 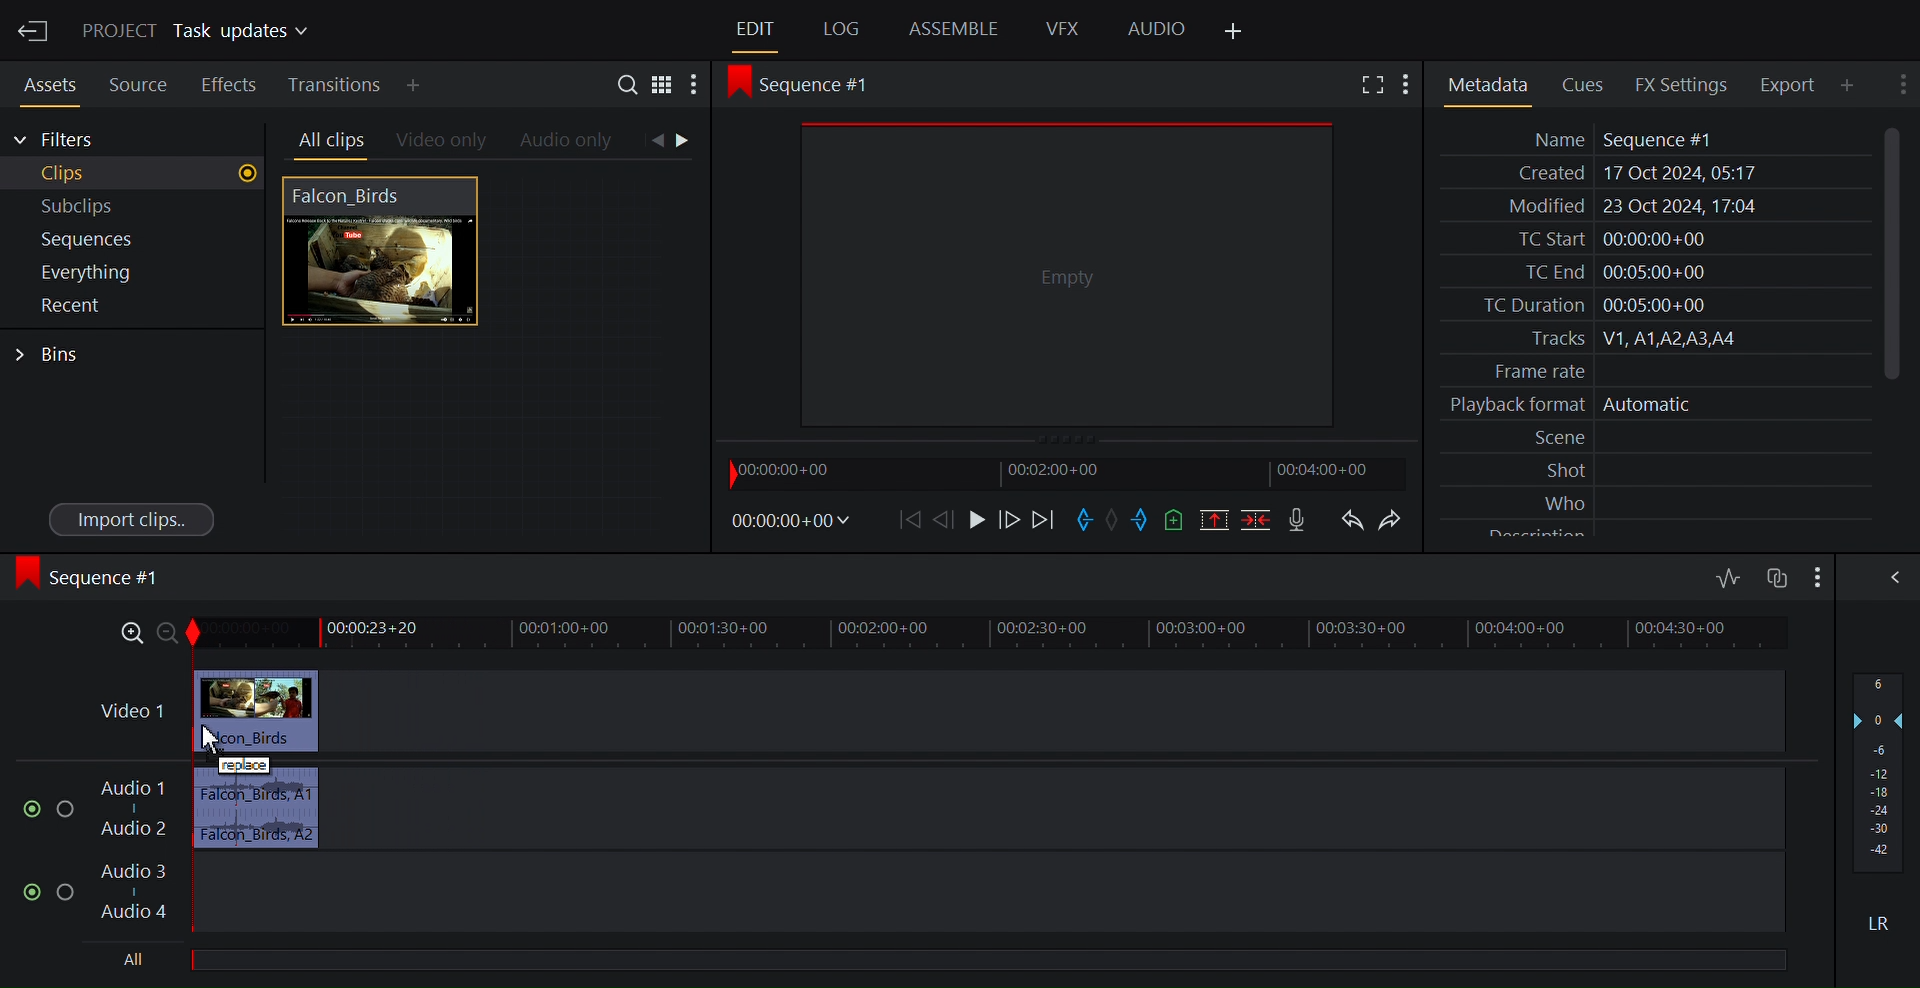 I want to click on Fullscreen, so click(x=1375, y=85).